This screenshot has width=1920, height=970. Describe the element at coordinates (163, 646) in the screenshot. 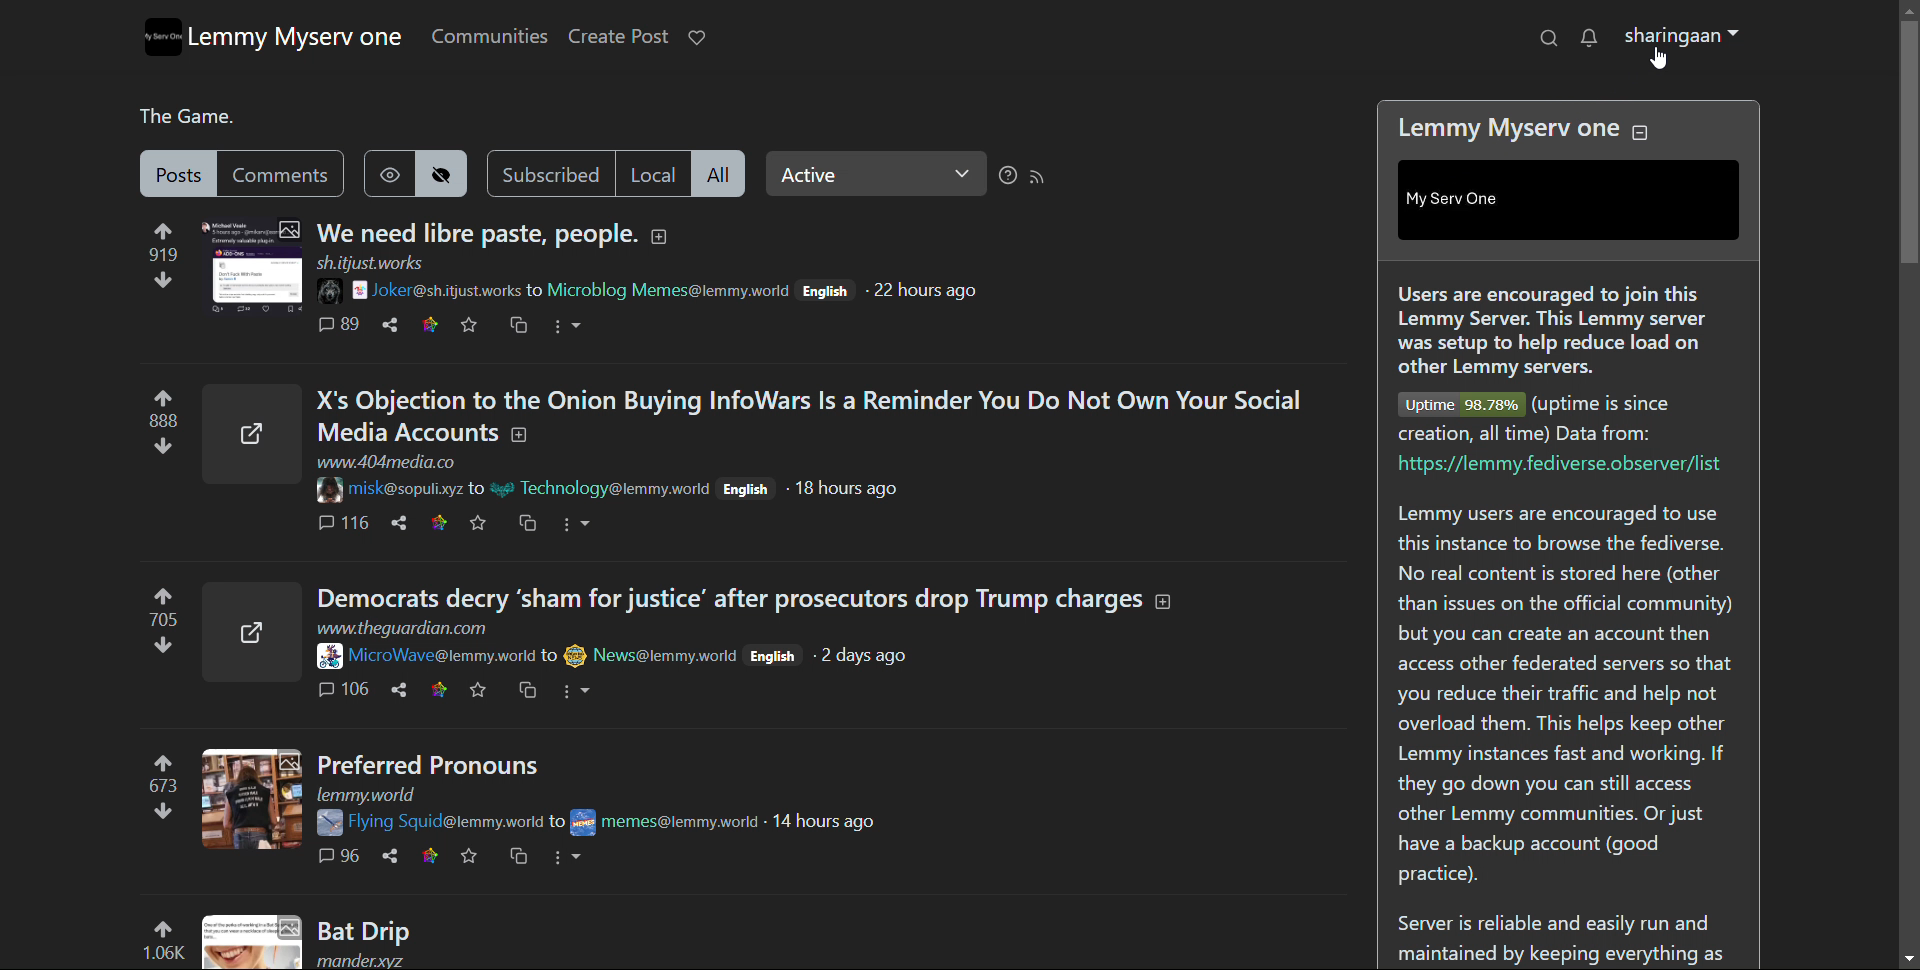

I see ` downvotes` at that location.